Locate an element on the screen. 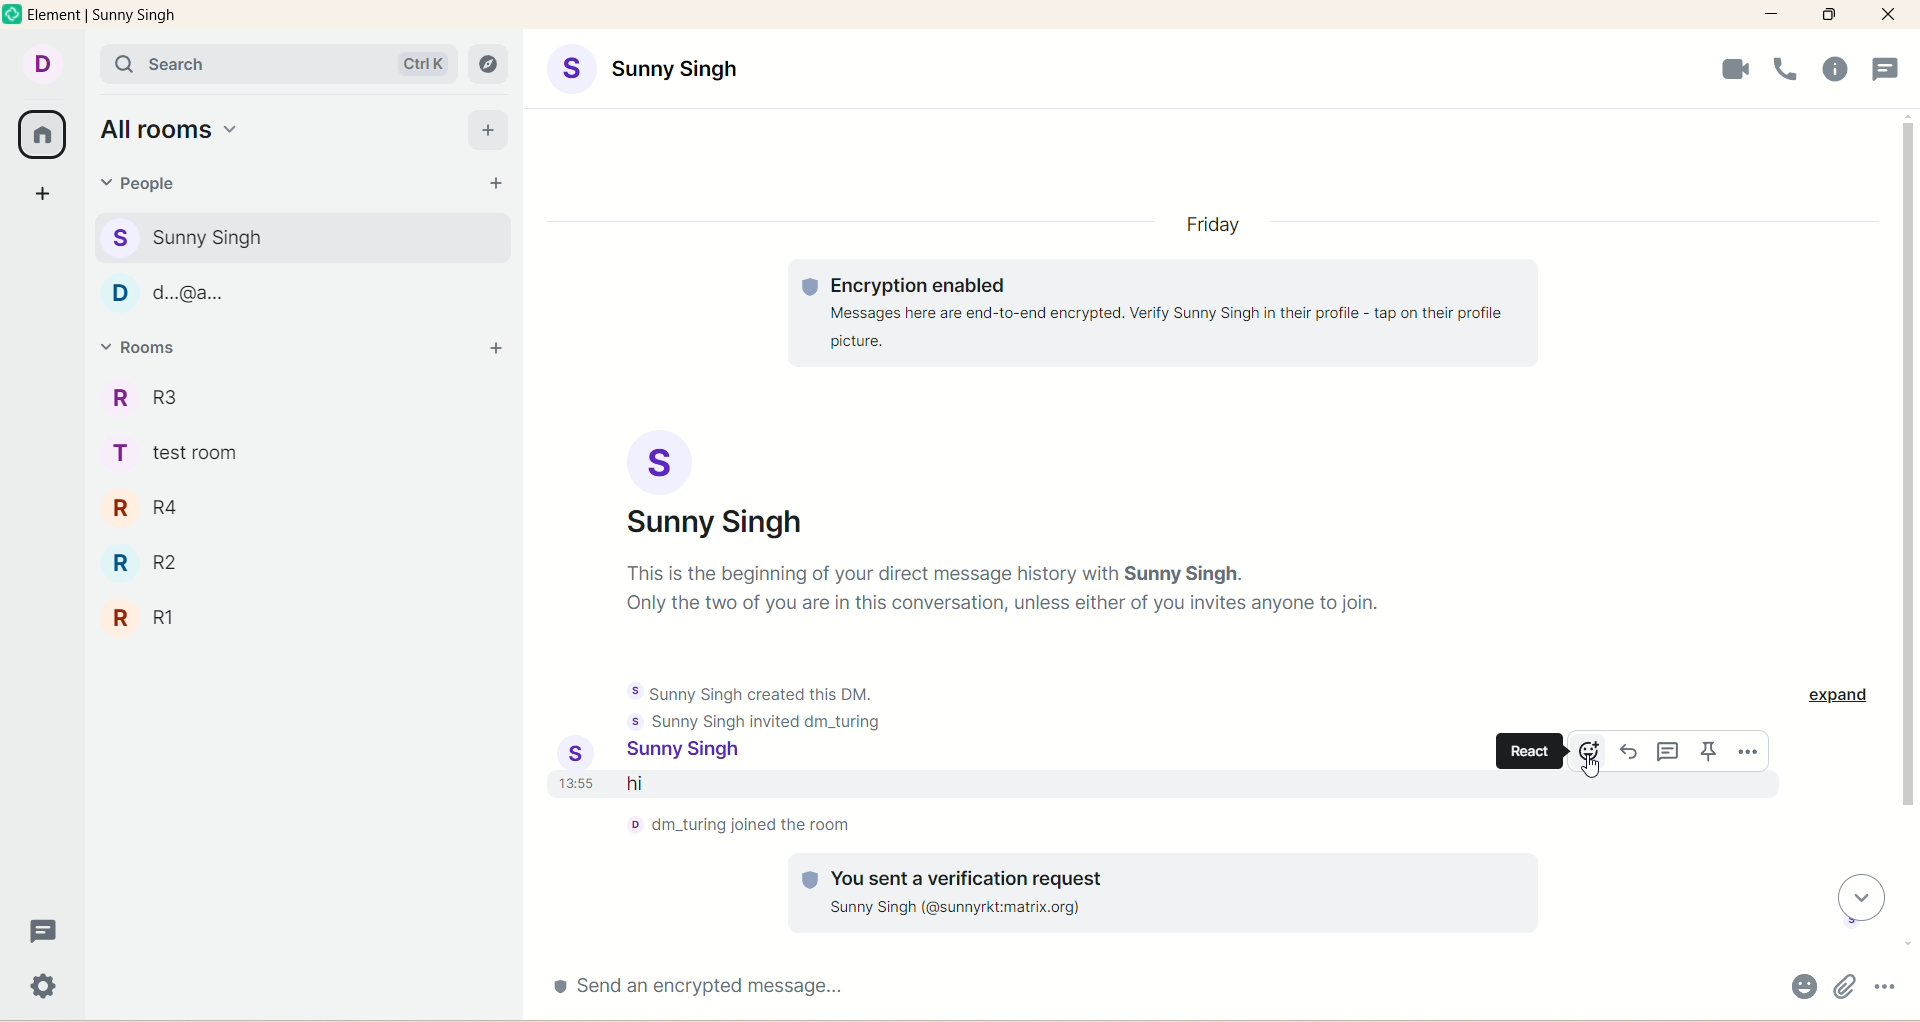 The width and height of the screenshot is (1920, 1022). text is located at coordinates (740, 825).